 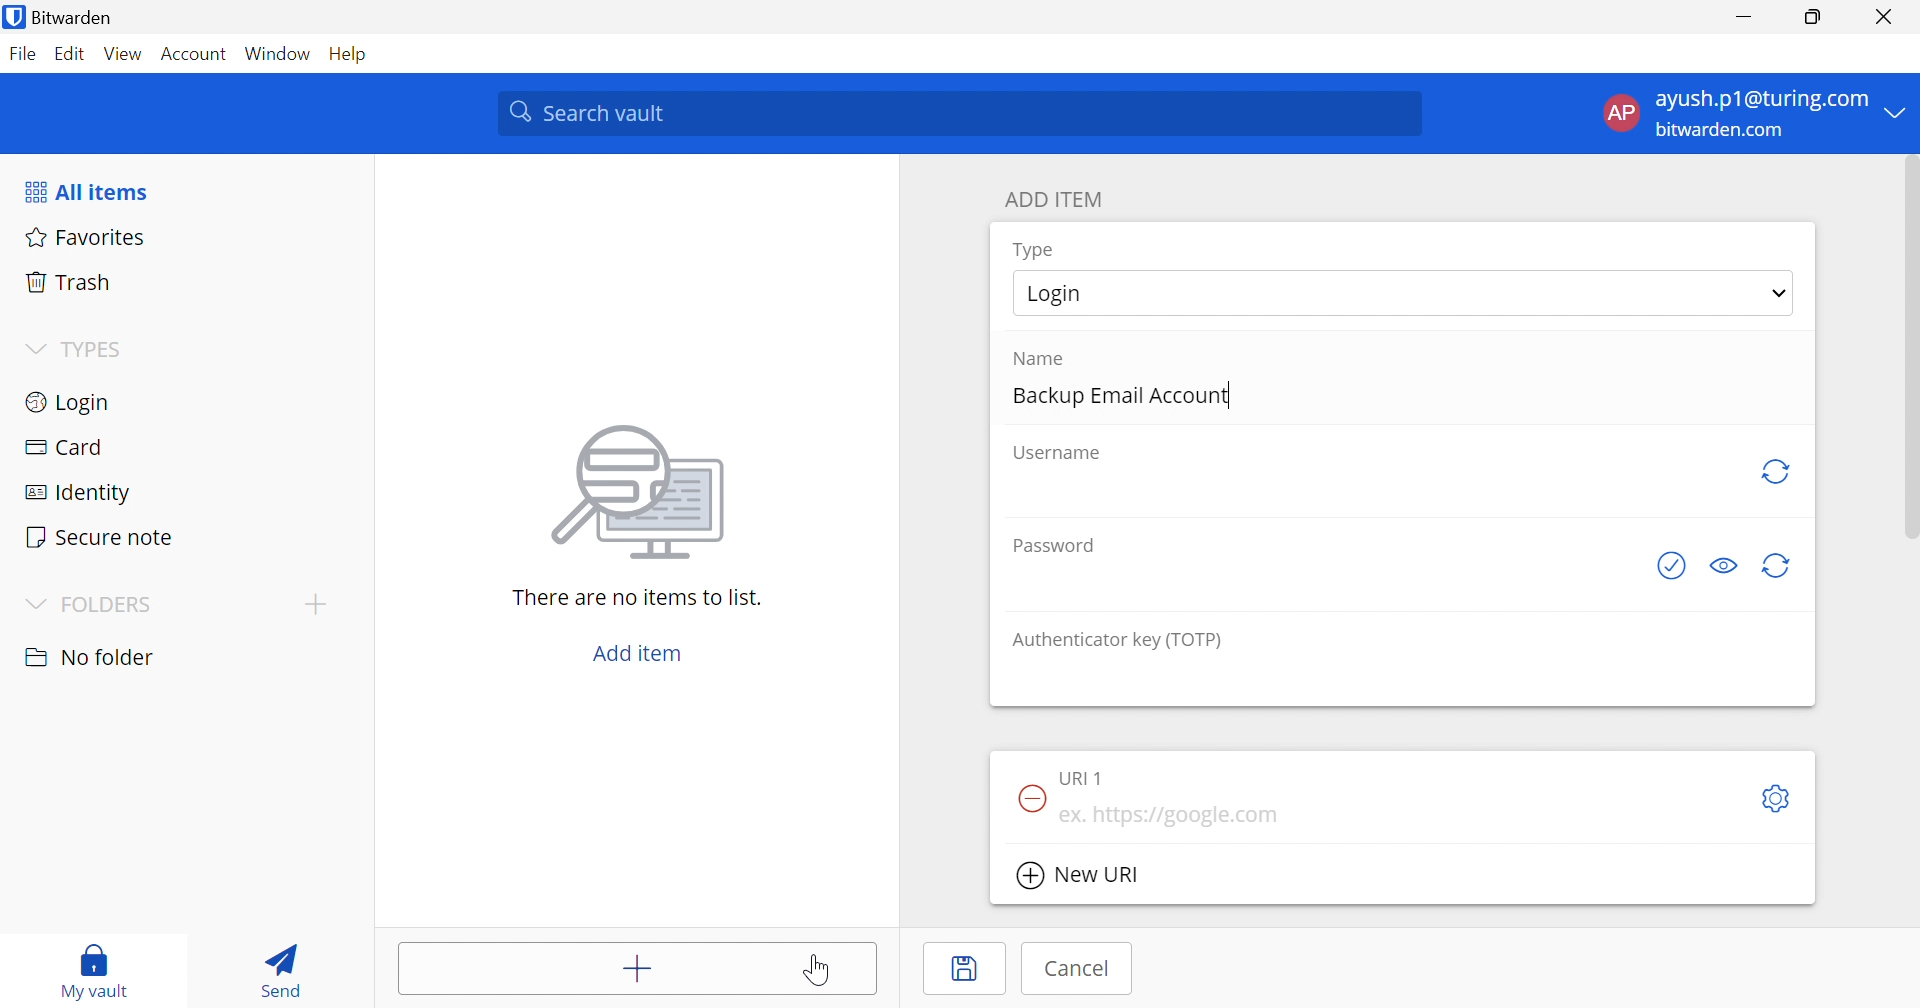 What do you see at coordinates (70, 280) in the screenshot?
I see `Trash` at bounding box center [70, 280].